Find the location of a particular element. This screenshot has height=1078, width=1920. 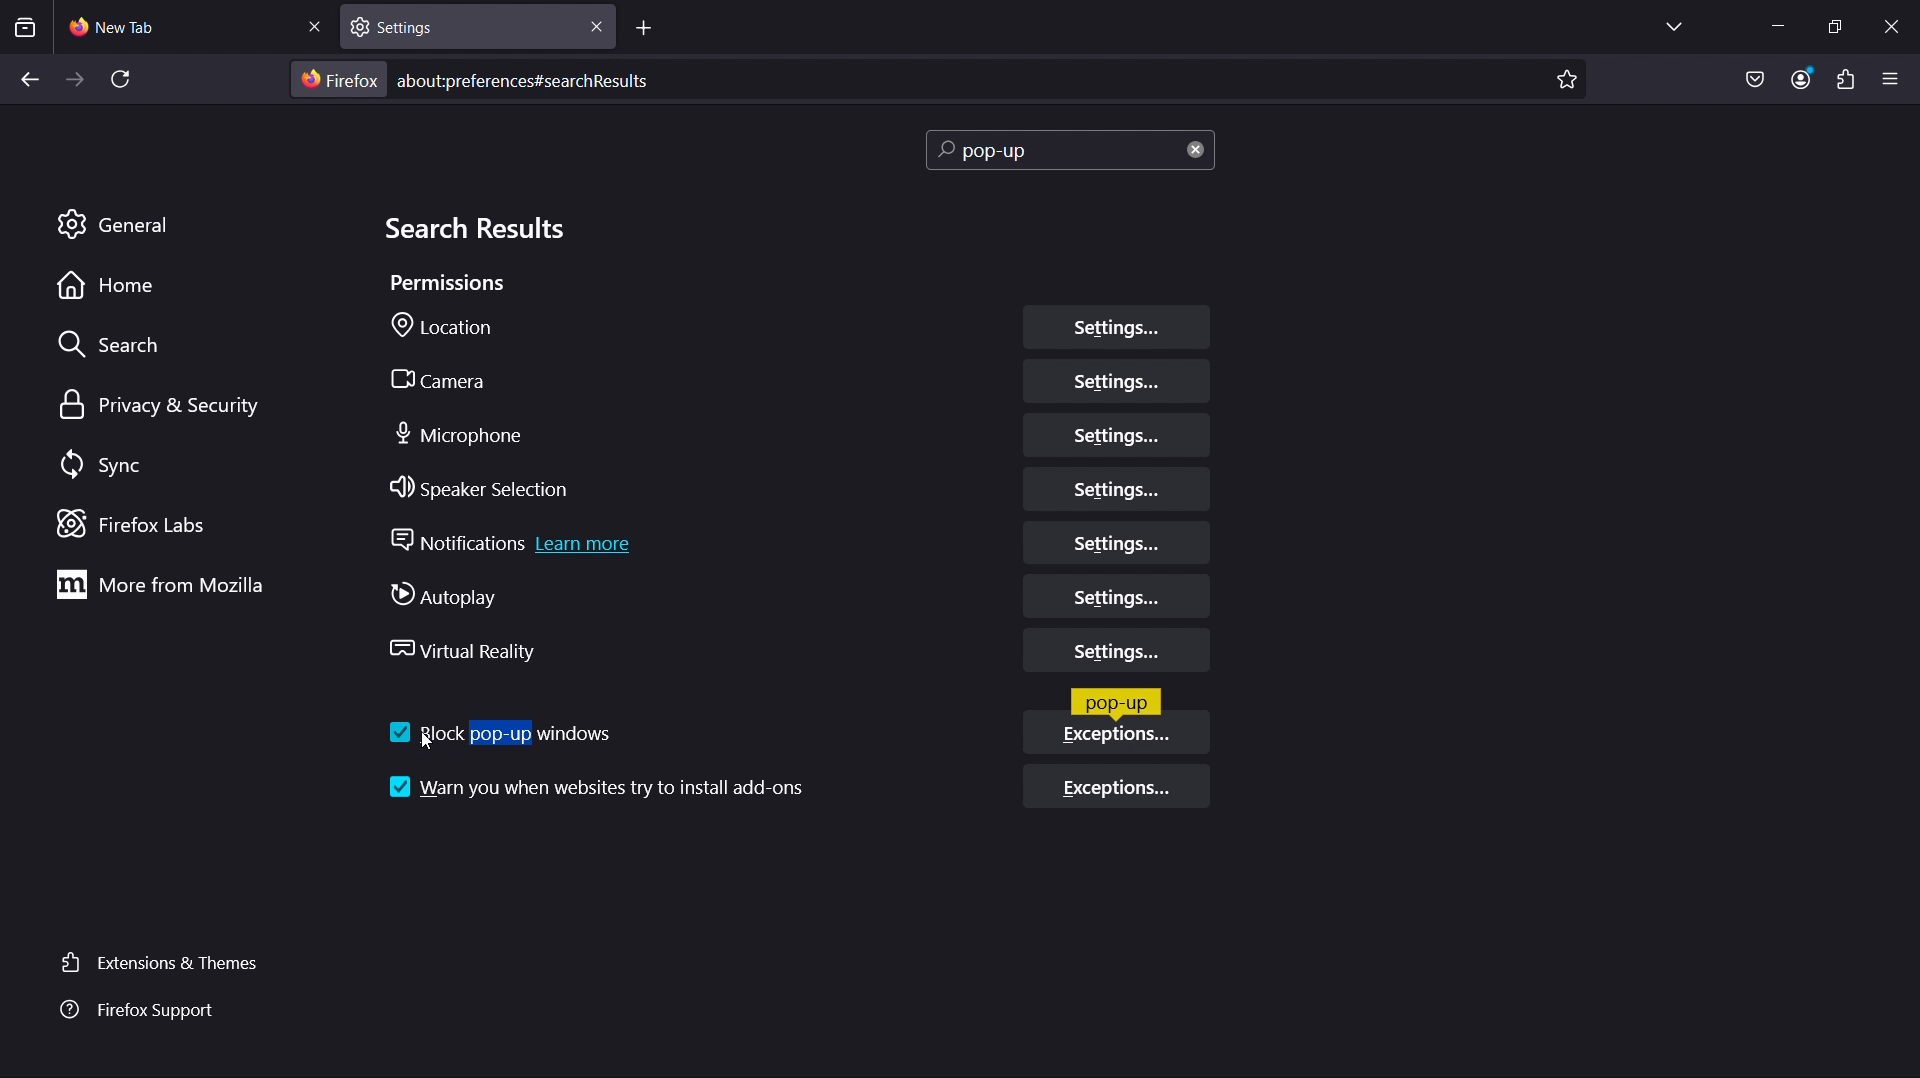

General is located at coordinates (115, 222).